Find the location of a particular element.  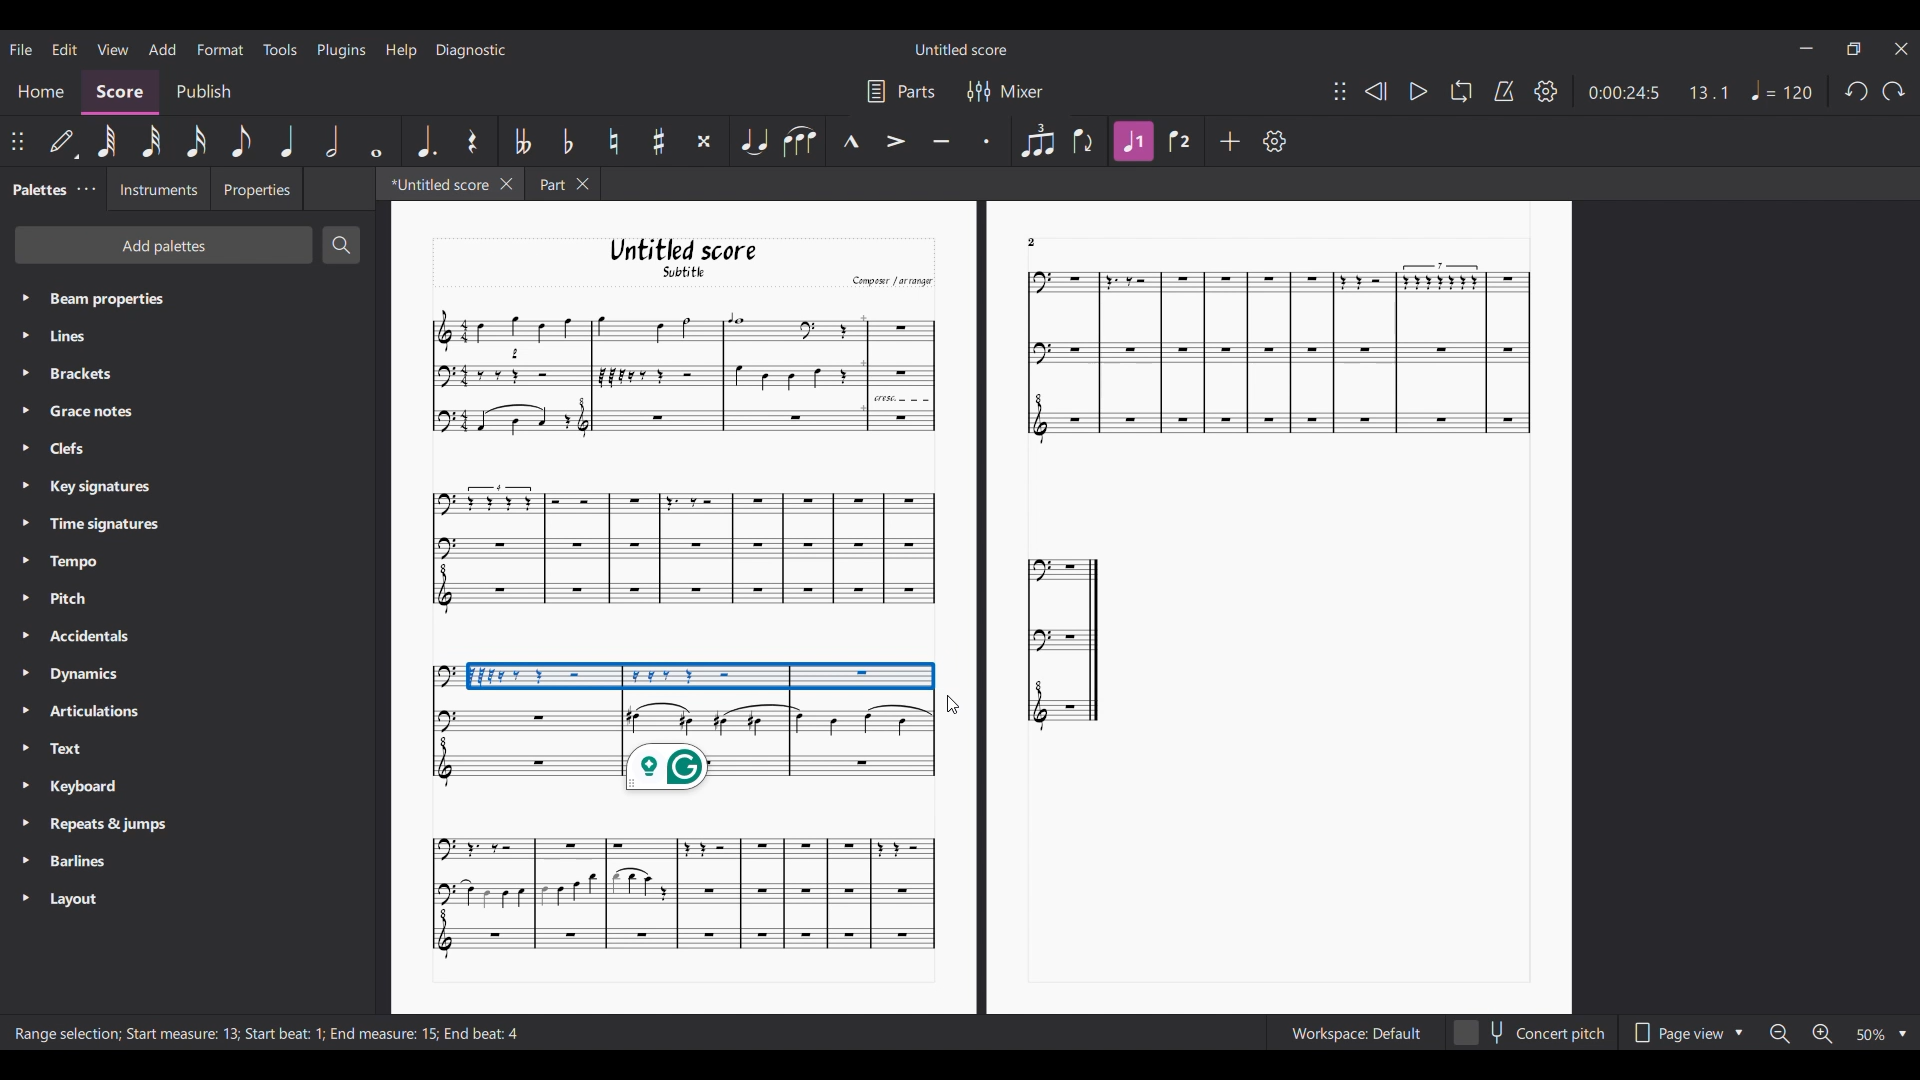

> Pitch is located at coordinates (68, 602).